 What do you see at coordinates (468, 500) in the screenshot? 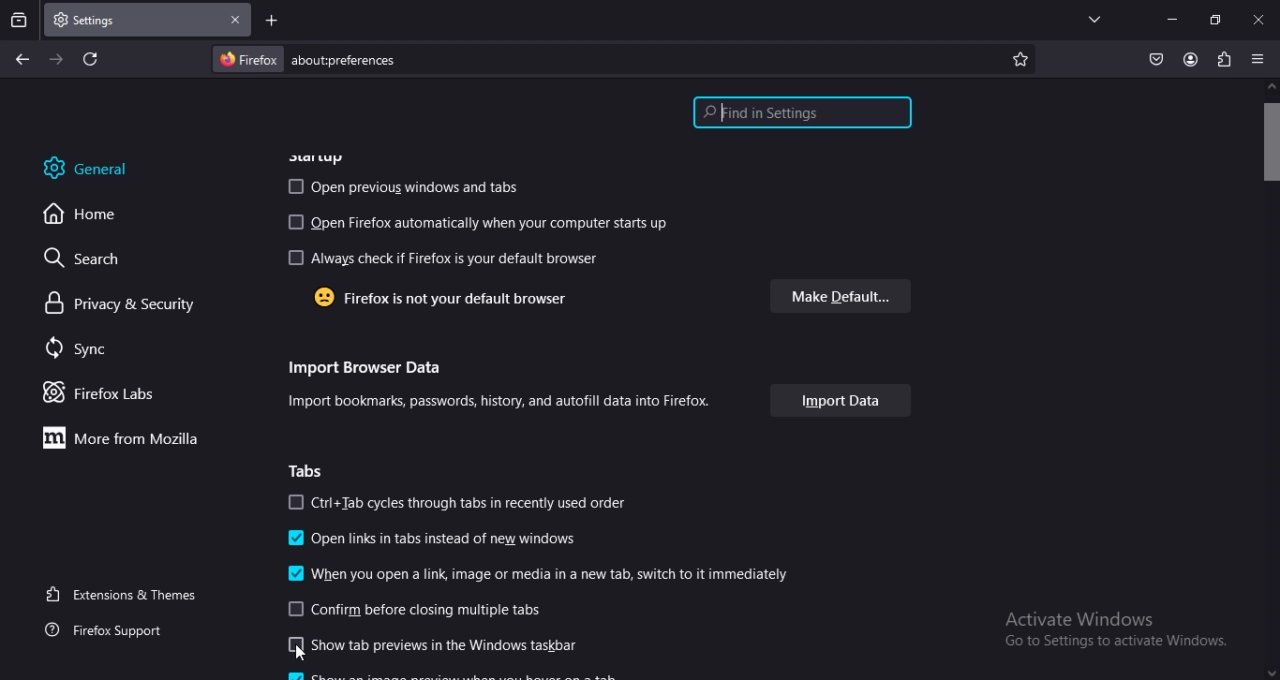
I see `ctrl+tabs cycles through tabs in recently used order` at bounding box center [468, 500].